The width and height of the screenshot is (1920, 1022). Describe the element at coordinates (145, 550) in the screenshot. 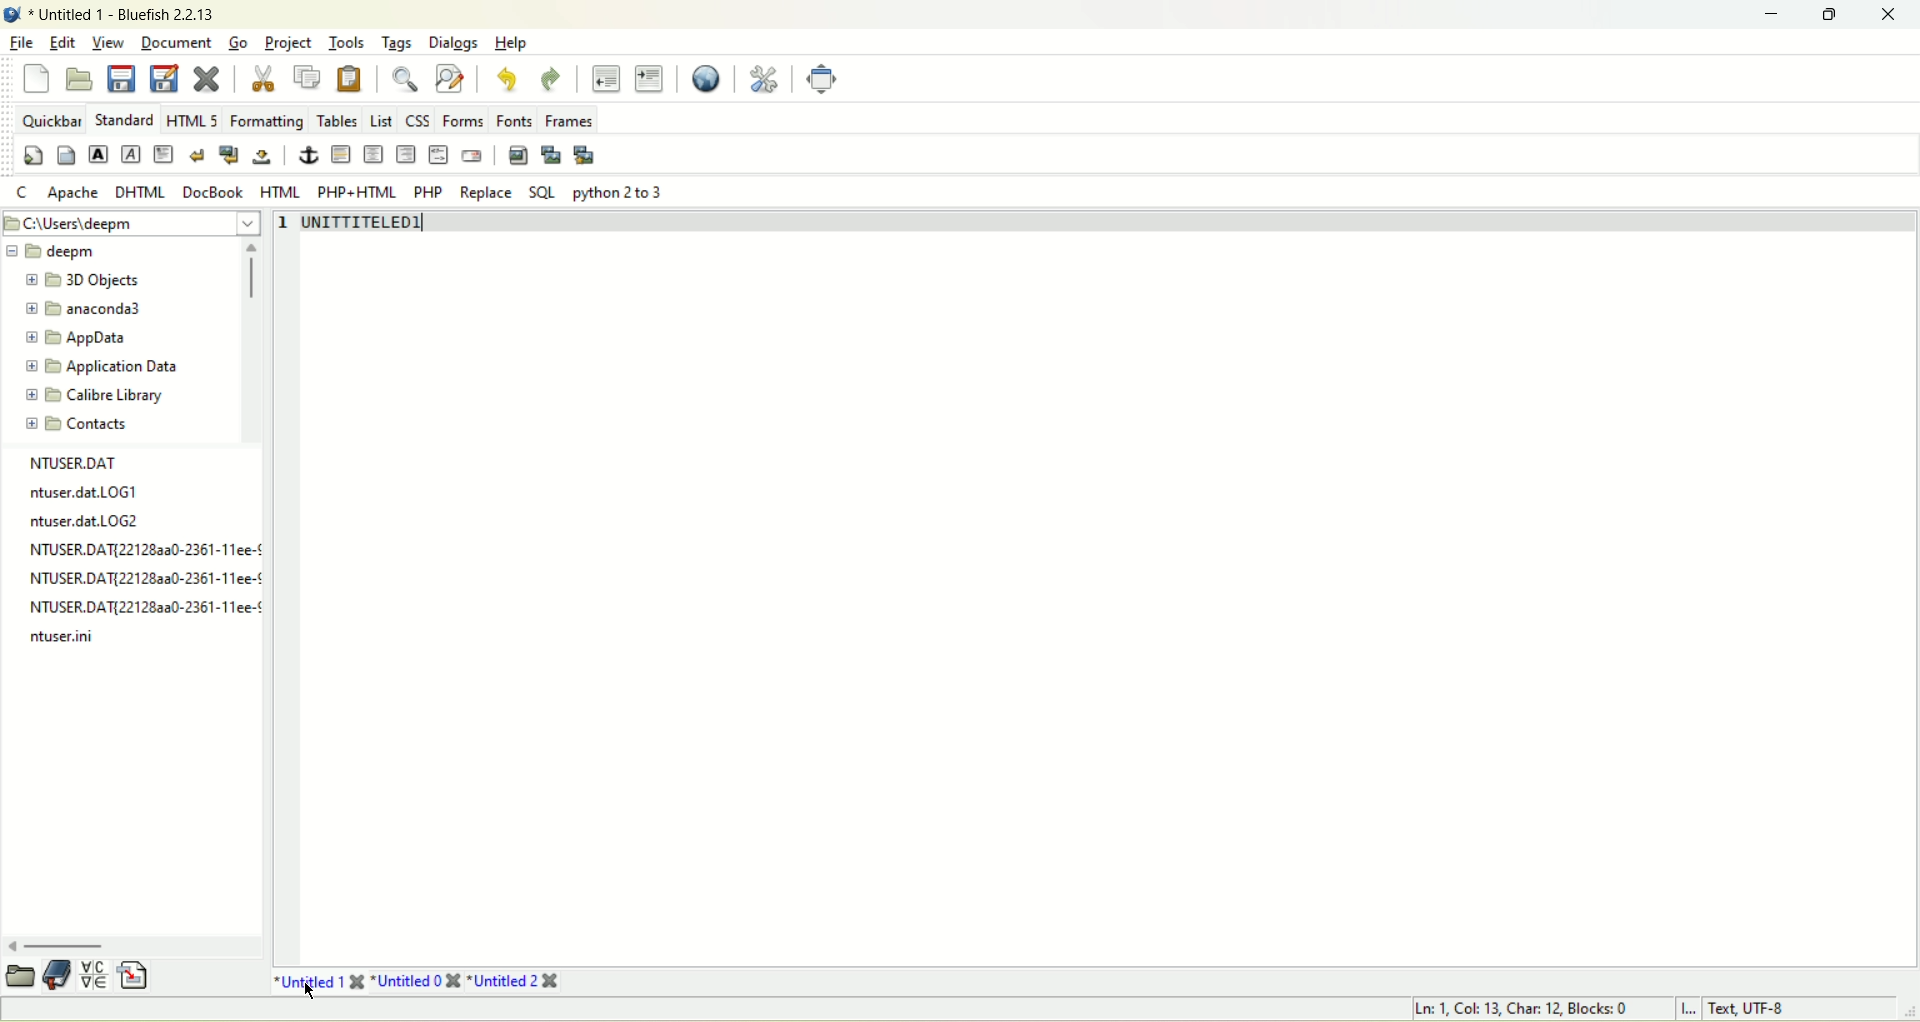

I see `` at that location.